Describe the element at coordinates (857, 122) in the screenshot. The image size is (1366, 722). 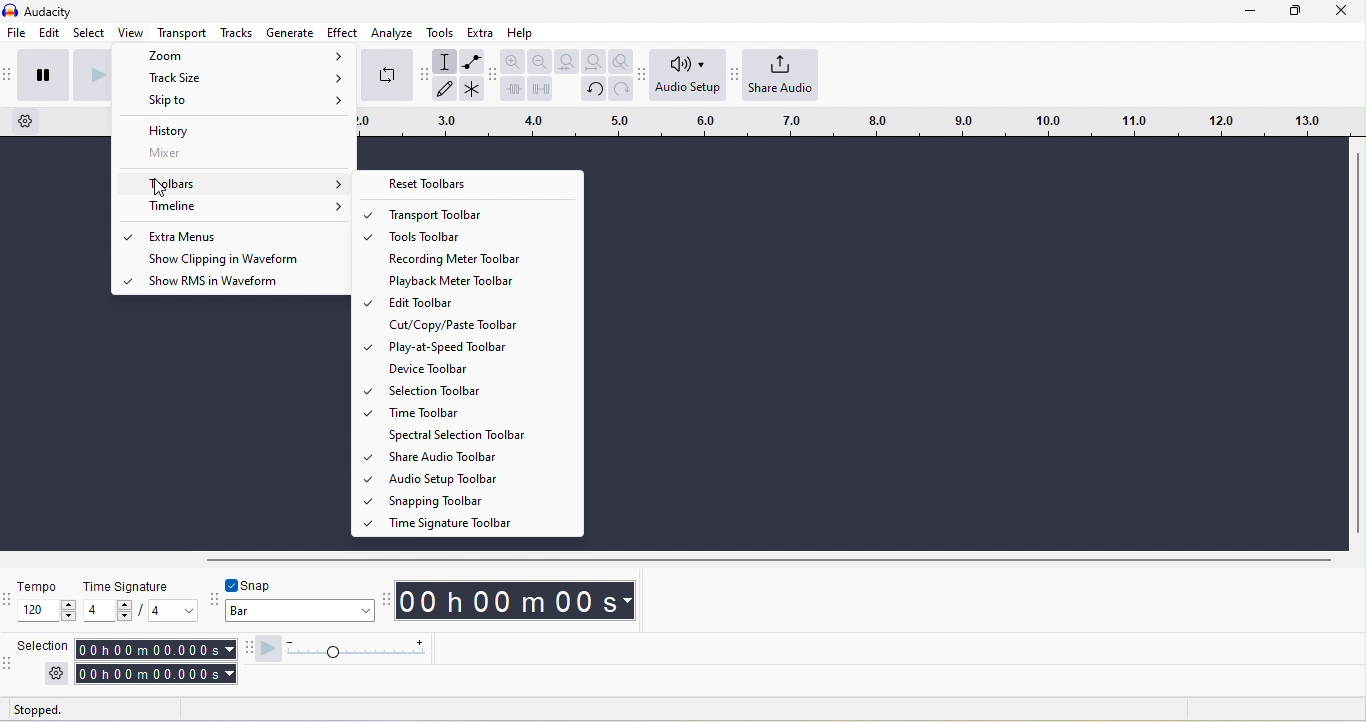
I see `timeline` at that location.